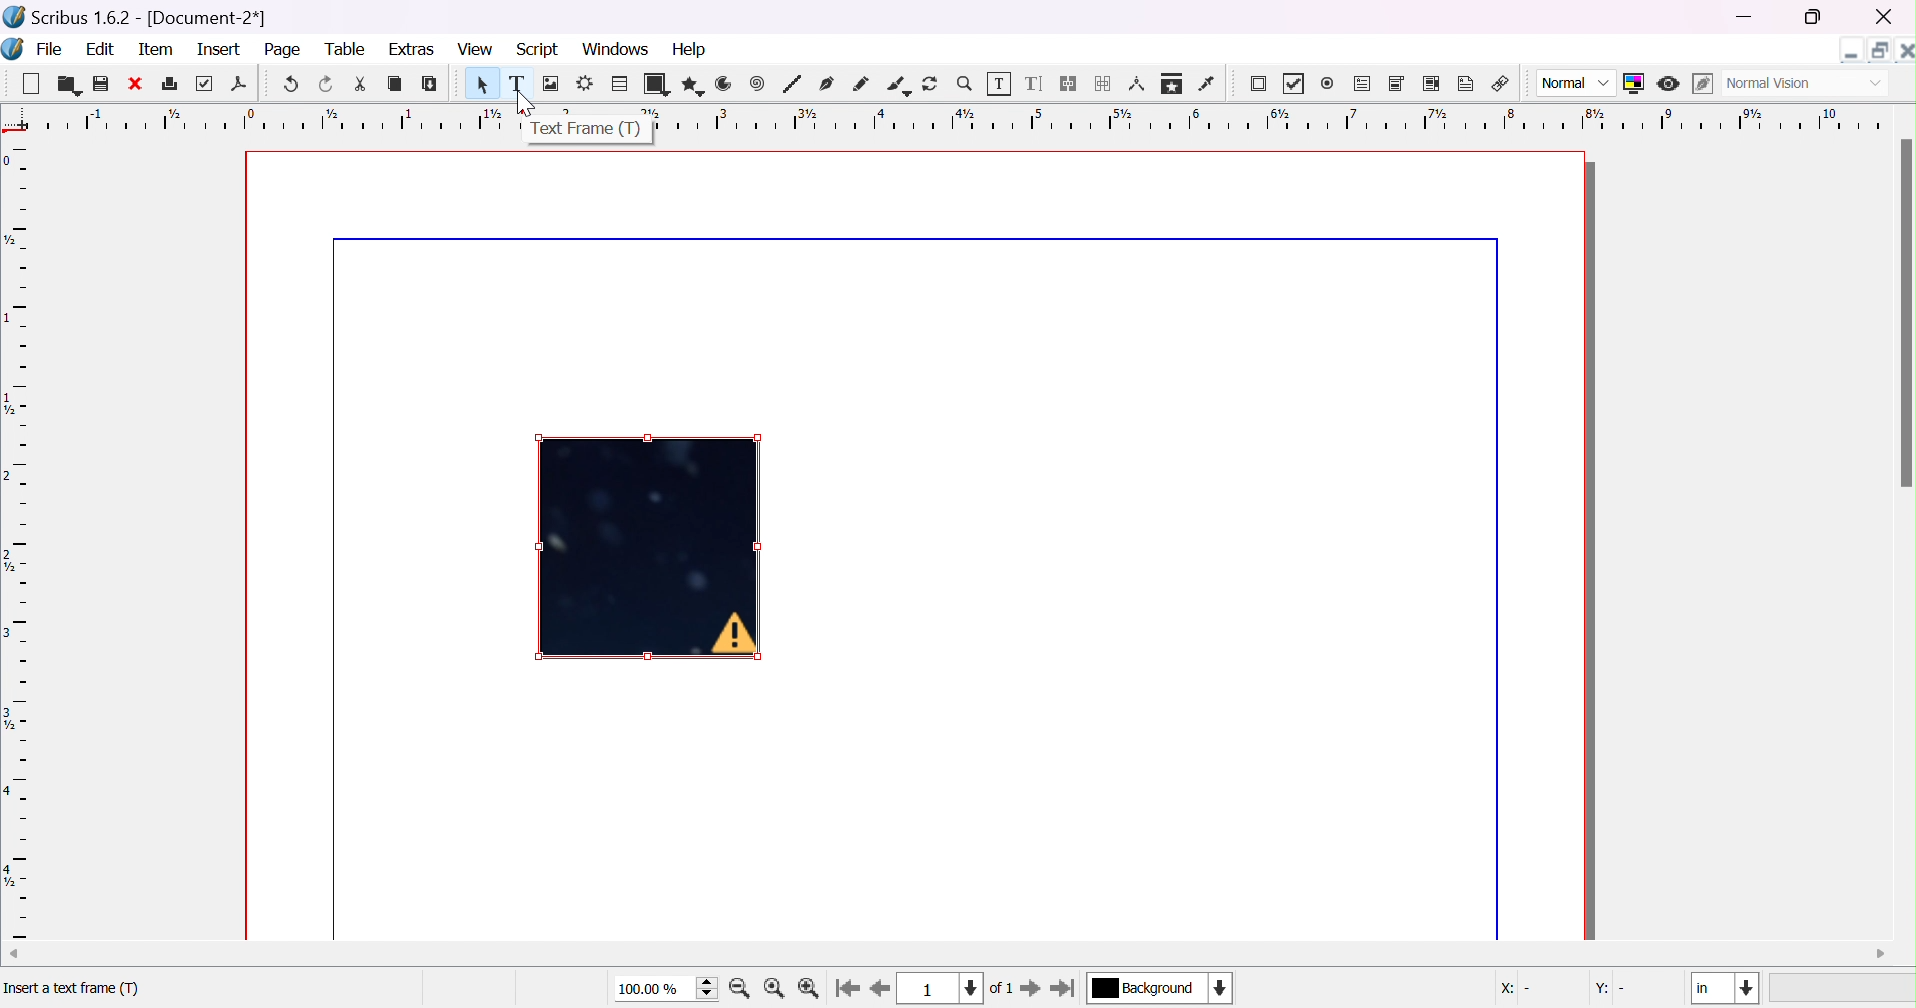 The height and width of the screenshot is (1008, 1916). I want to click on radio button, so click(1329, 84).